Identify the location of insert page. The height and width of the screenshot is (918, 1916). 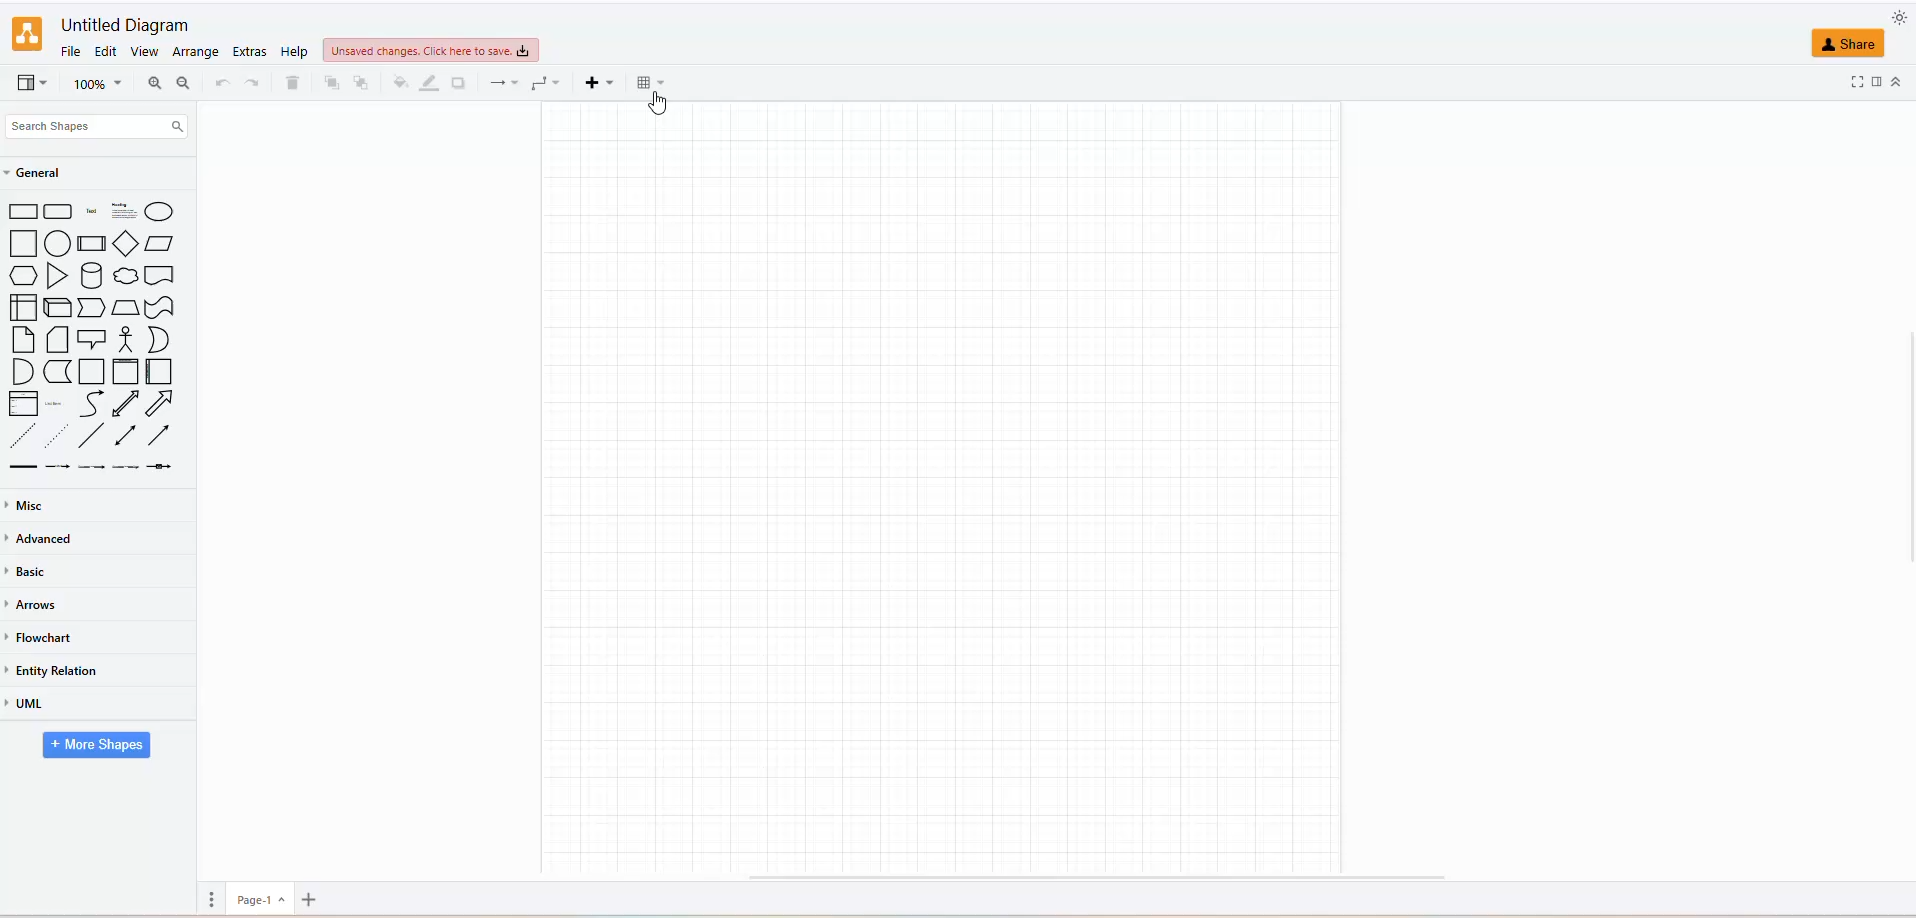
(309, 899).